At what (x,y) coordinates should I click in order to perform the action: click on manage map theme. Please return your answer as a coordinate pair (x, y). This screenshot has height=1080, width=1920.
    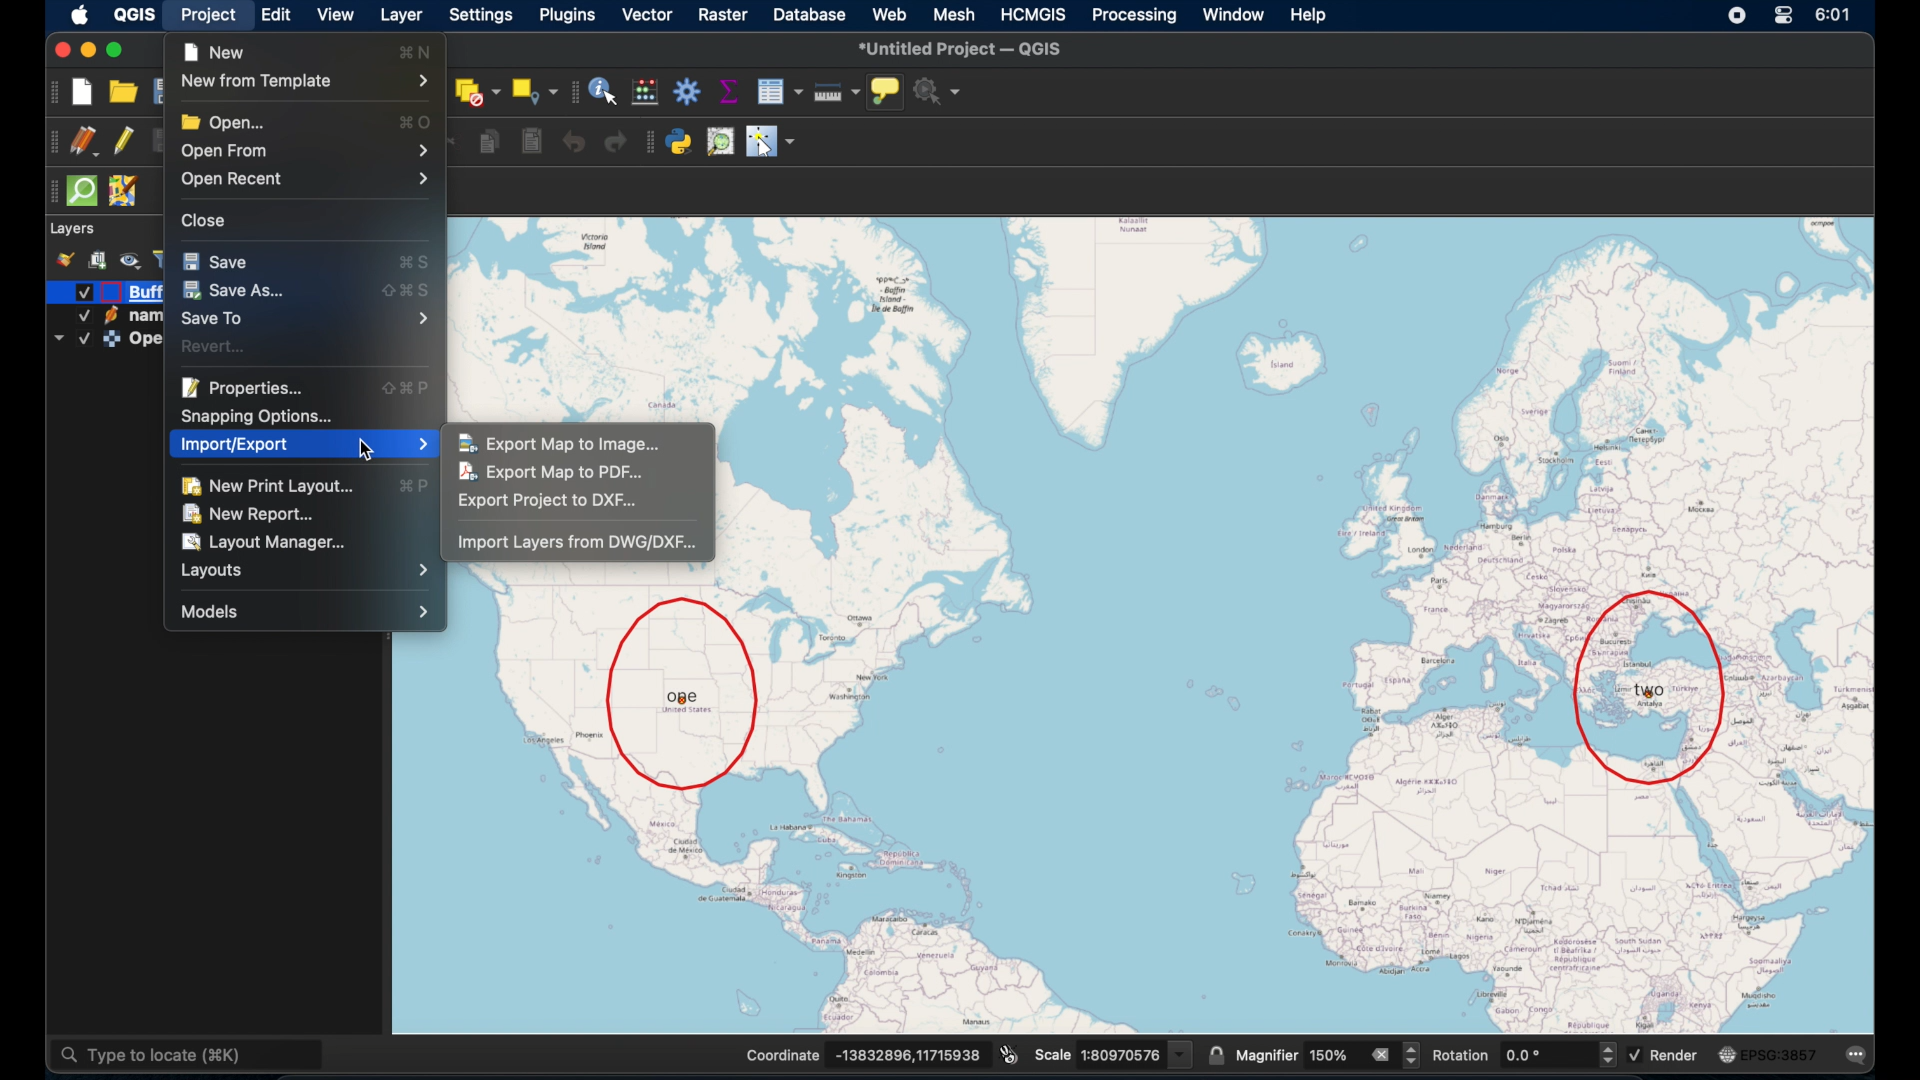
    Looking at the image, I should click on (131, 261).